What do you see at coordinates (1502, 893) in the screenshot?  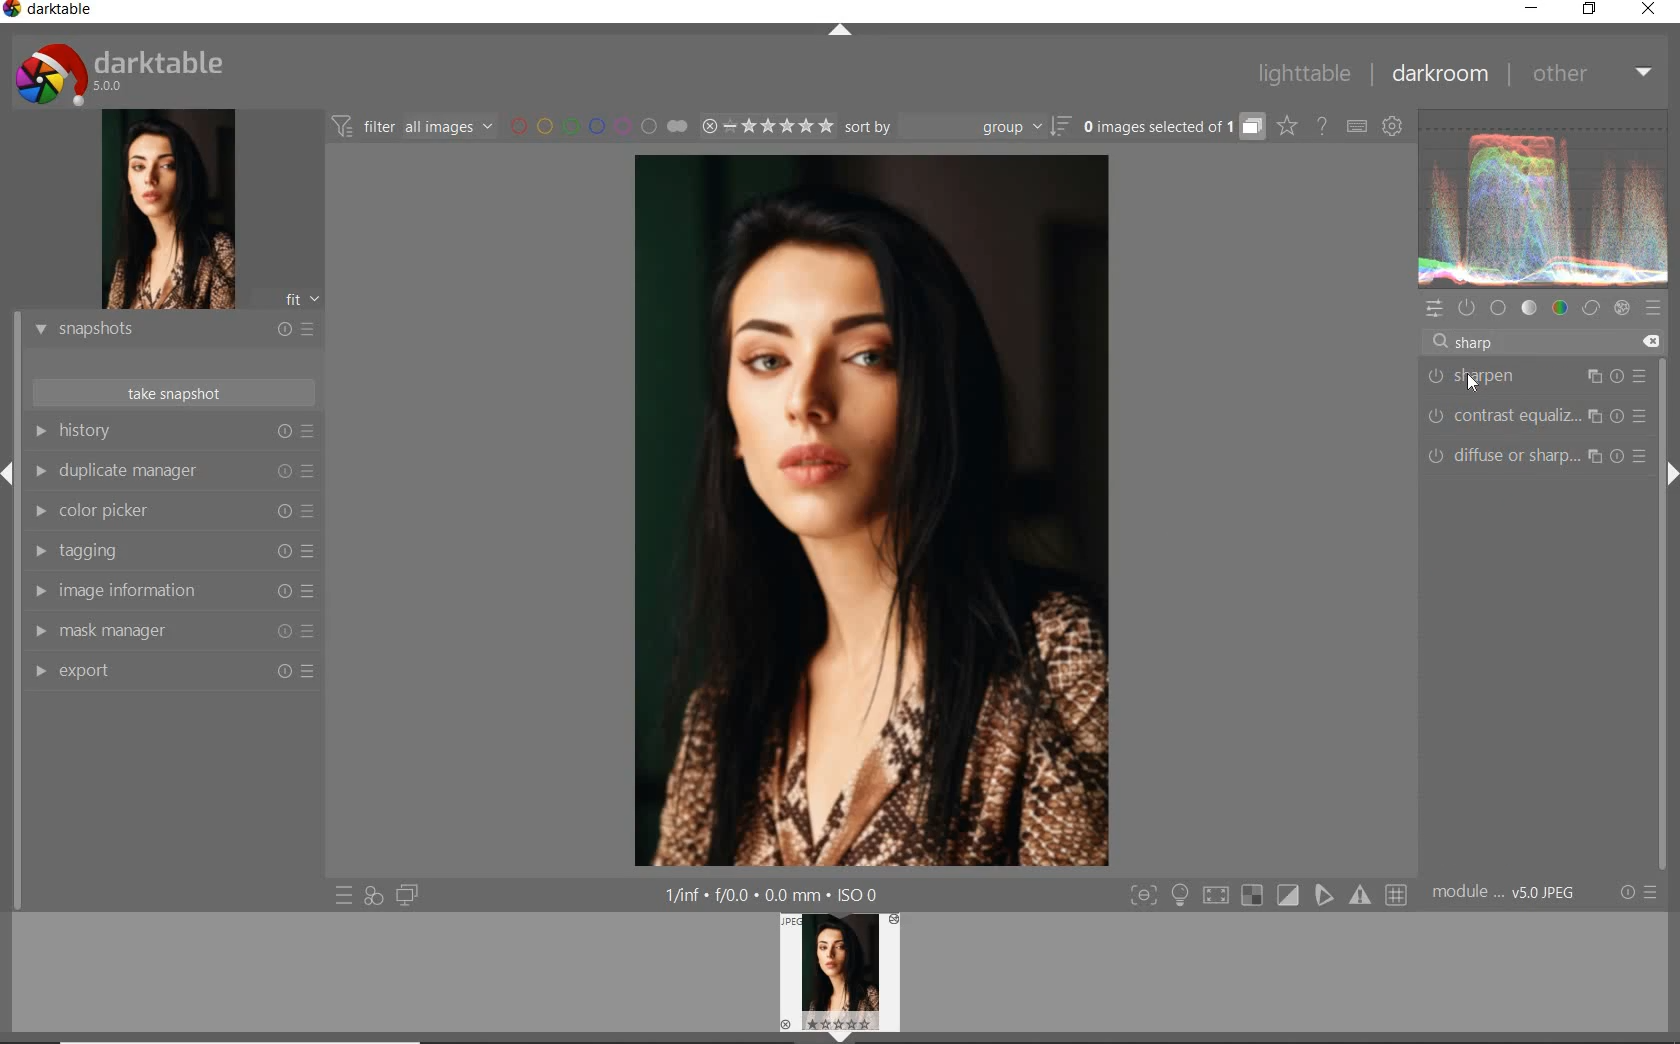 I see `module..v50JPEG` at bounding box center [1502, 893].